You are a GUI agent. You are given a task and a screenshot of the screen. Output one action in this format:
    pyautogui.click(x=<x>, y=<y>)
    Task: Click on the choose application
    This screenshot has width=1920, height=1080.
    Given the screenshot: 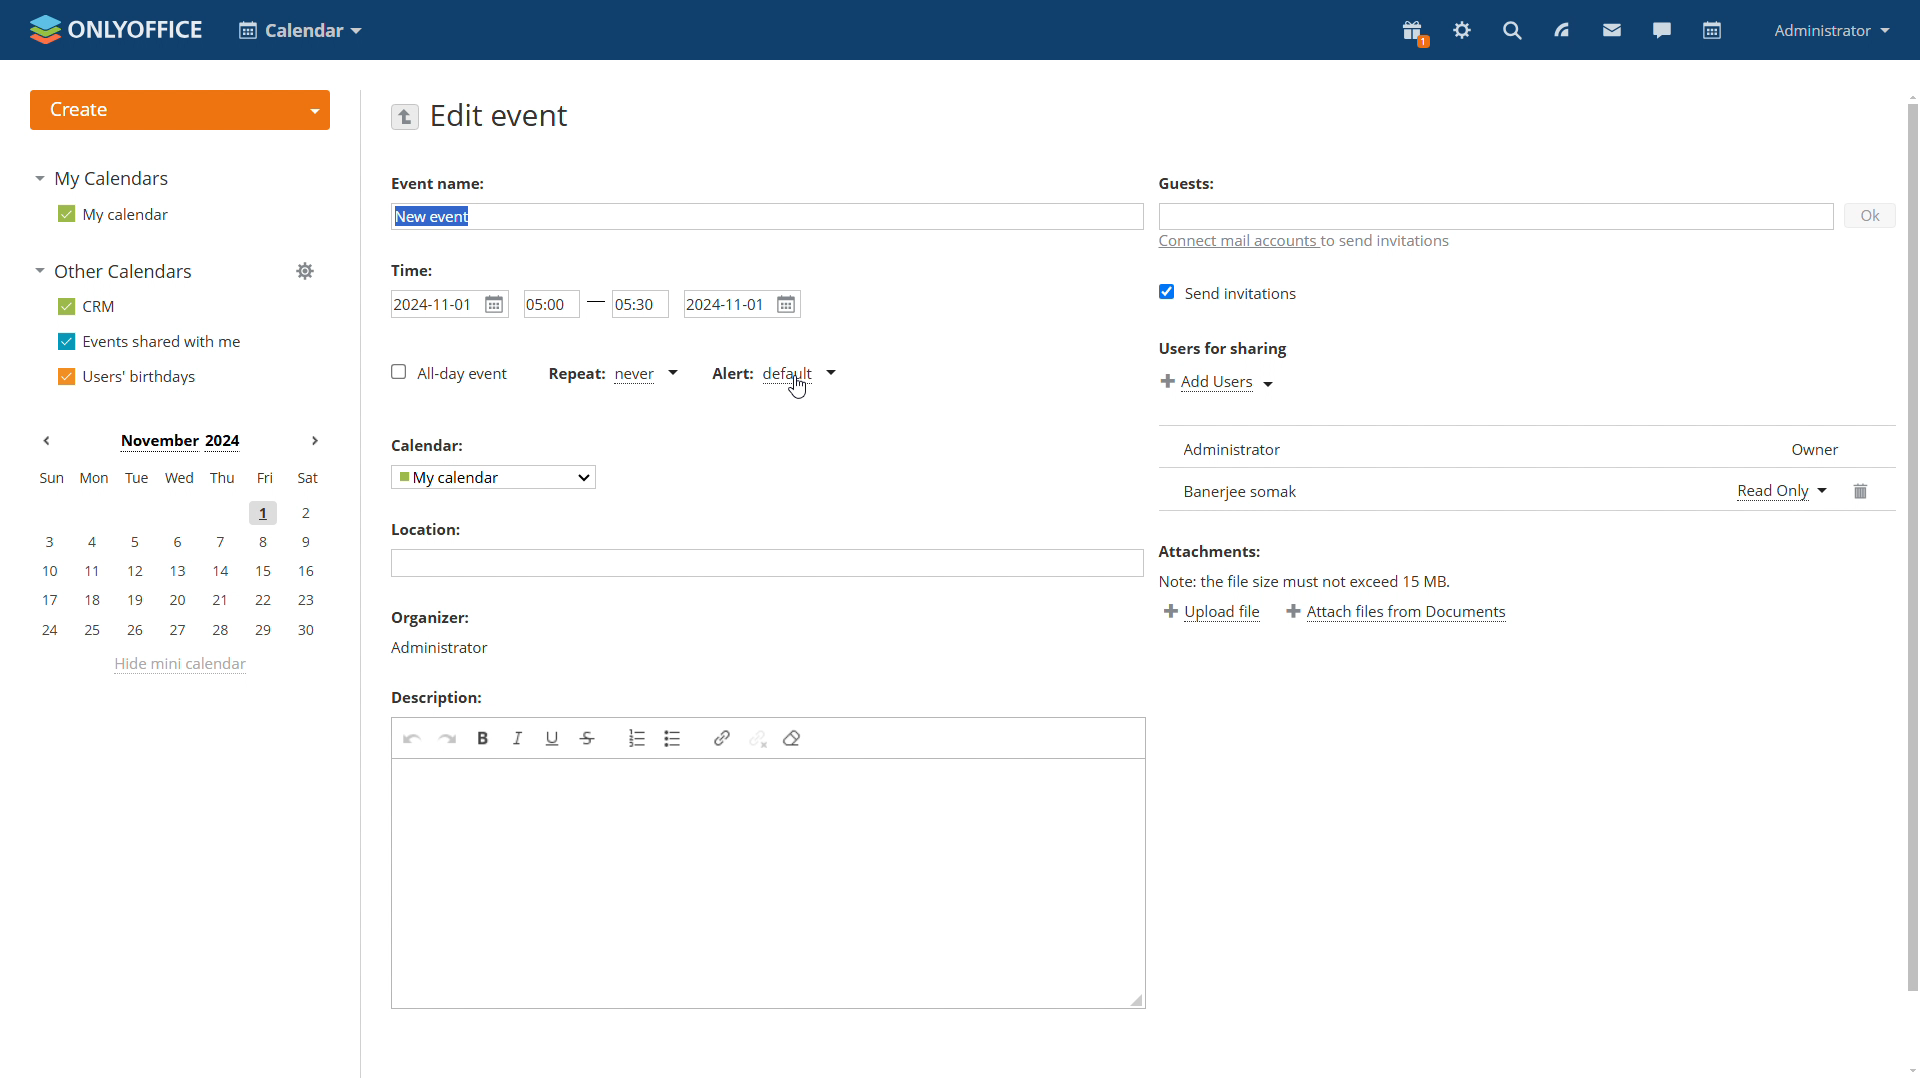 What is the action you would take?
    pyautogui.click(x=298, y=29)
    